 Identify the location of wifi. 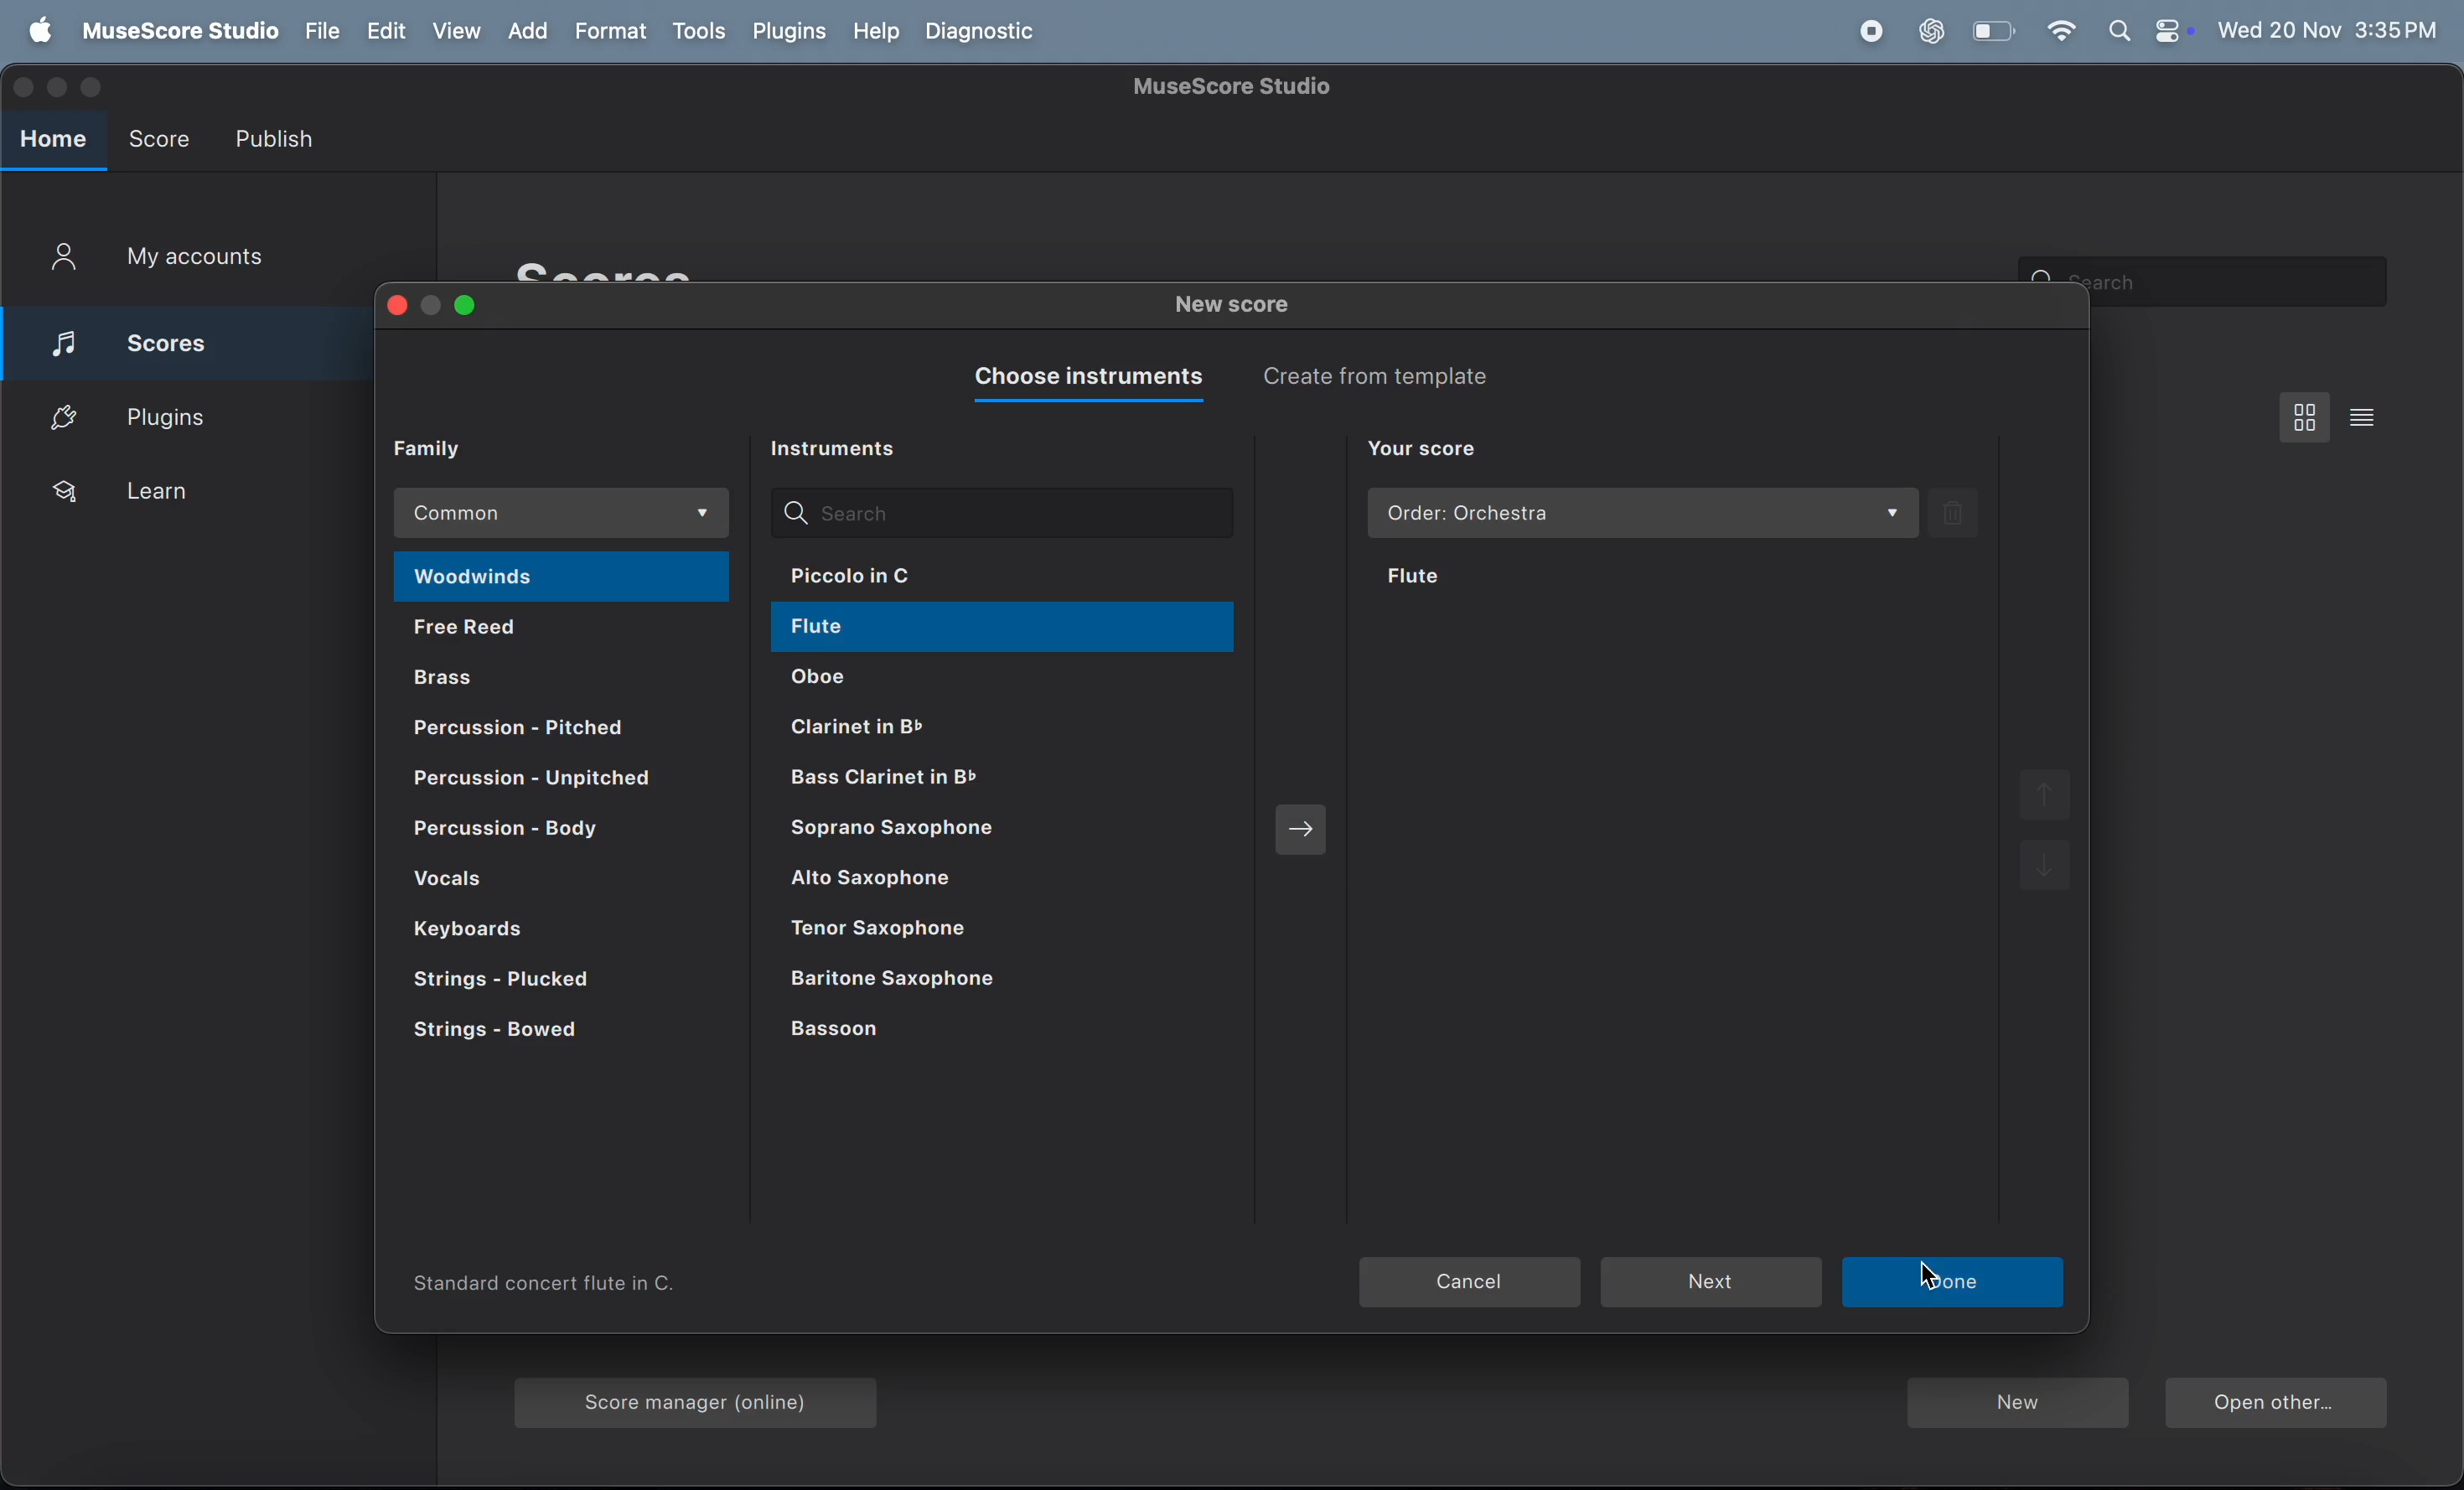
(2060, 32).